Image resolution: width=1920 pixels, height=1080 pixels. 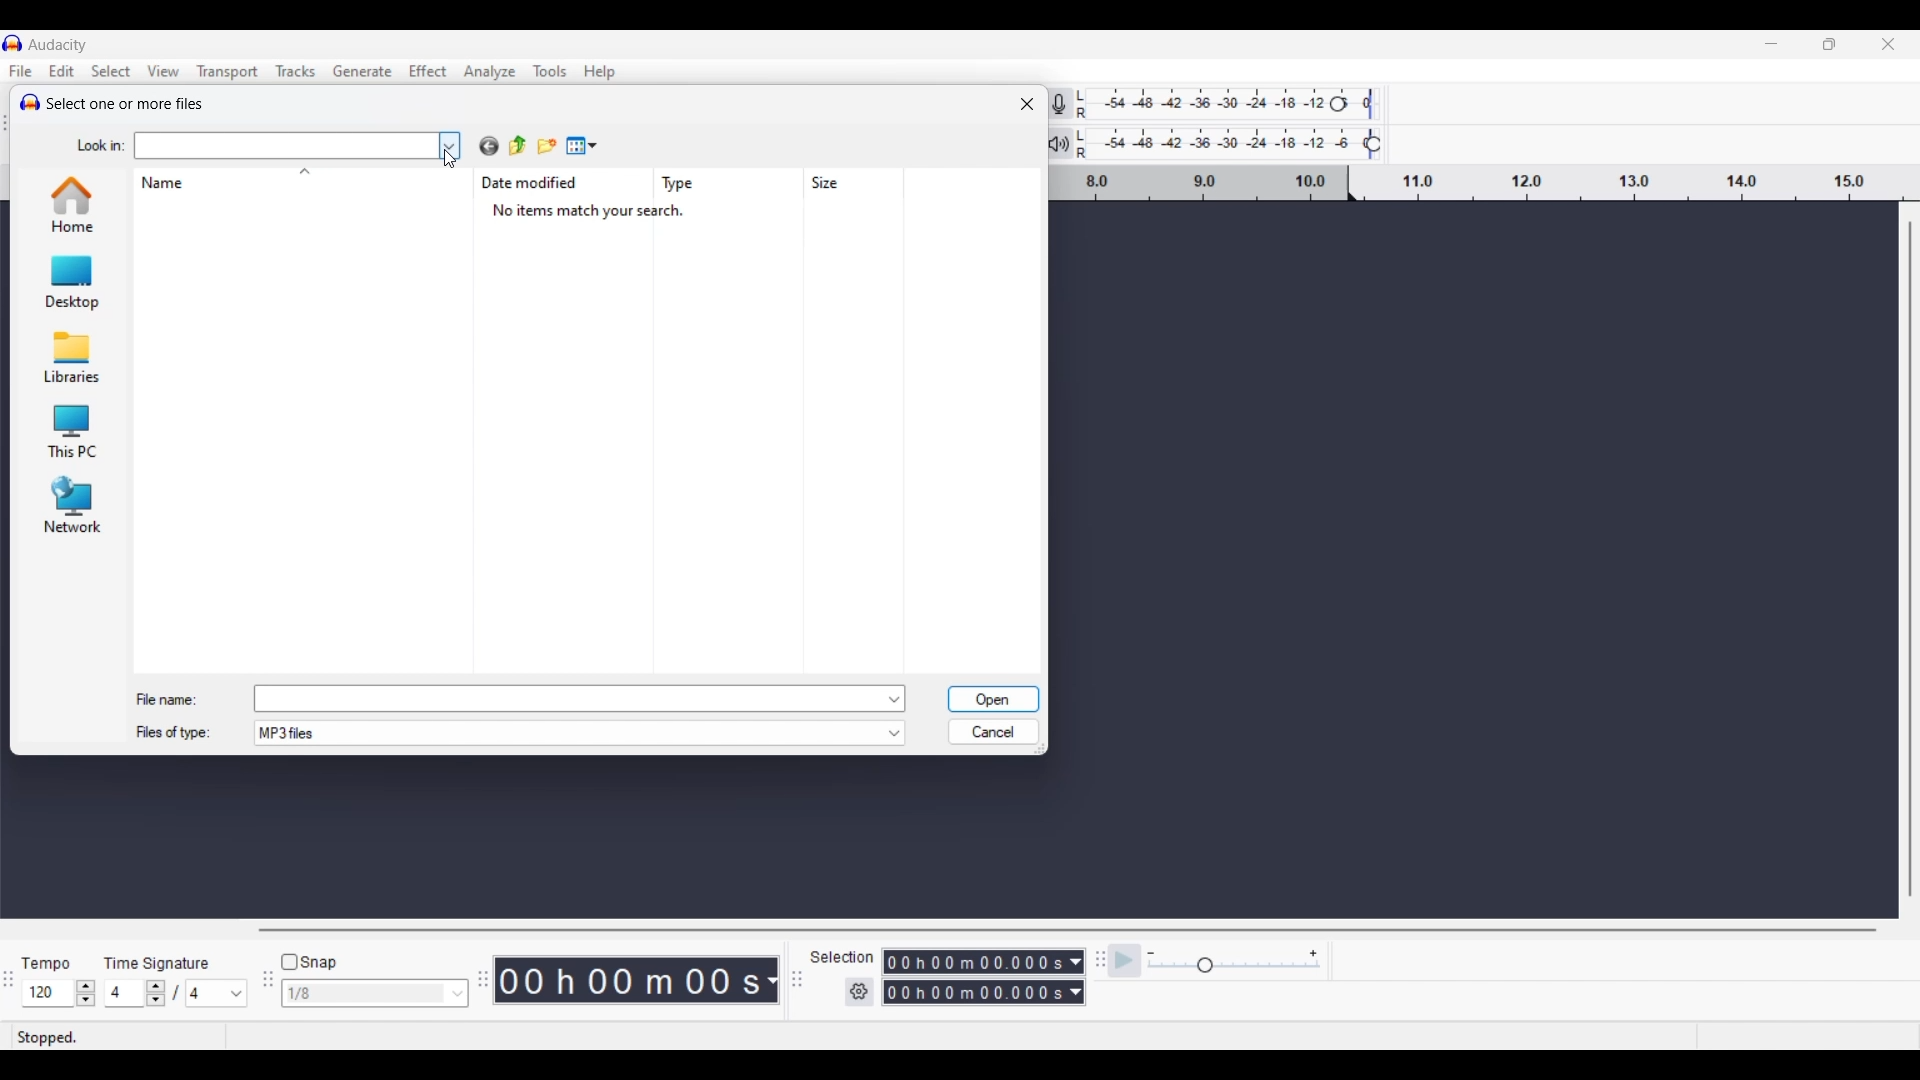 What do you see at coordinates (986, 959) in the screenshot?
I see `00h00m00.000s` at bounding box center [986, 959].